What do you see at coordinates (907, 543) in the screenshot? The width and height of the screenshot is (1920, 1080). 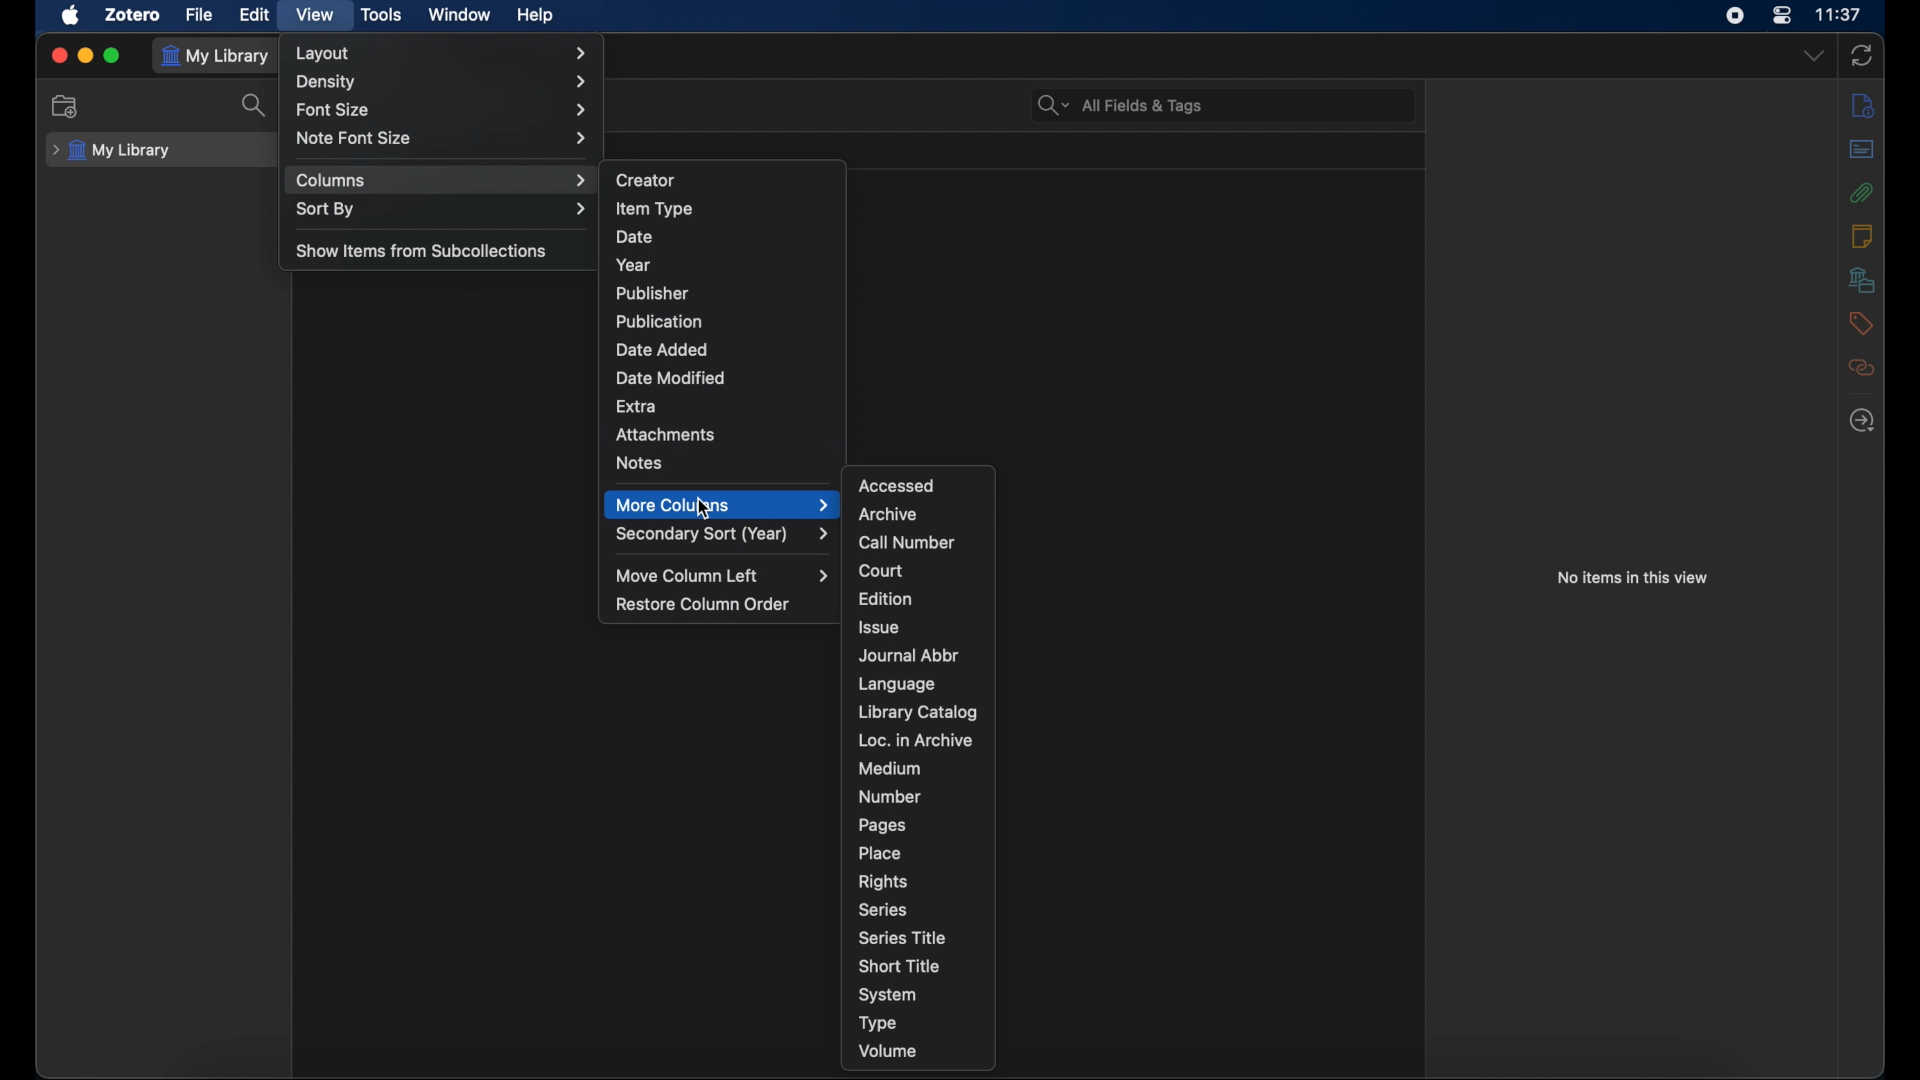 I see `call number` at bounding box center [907, 543].